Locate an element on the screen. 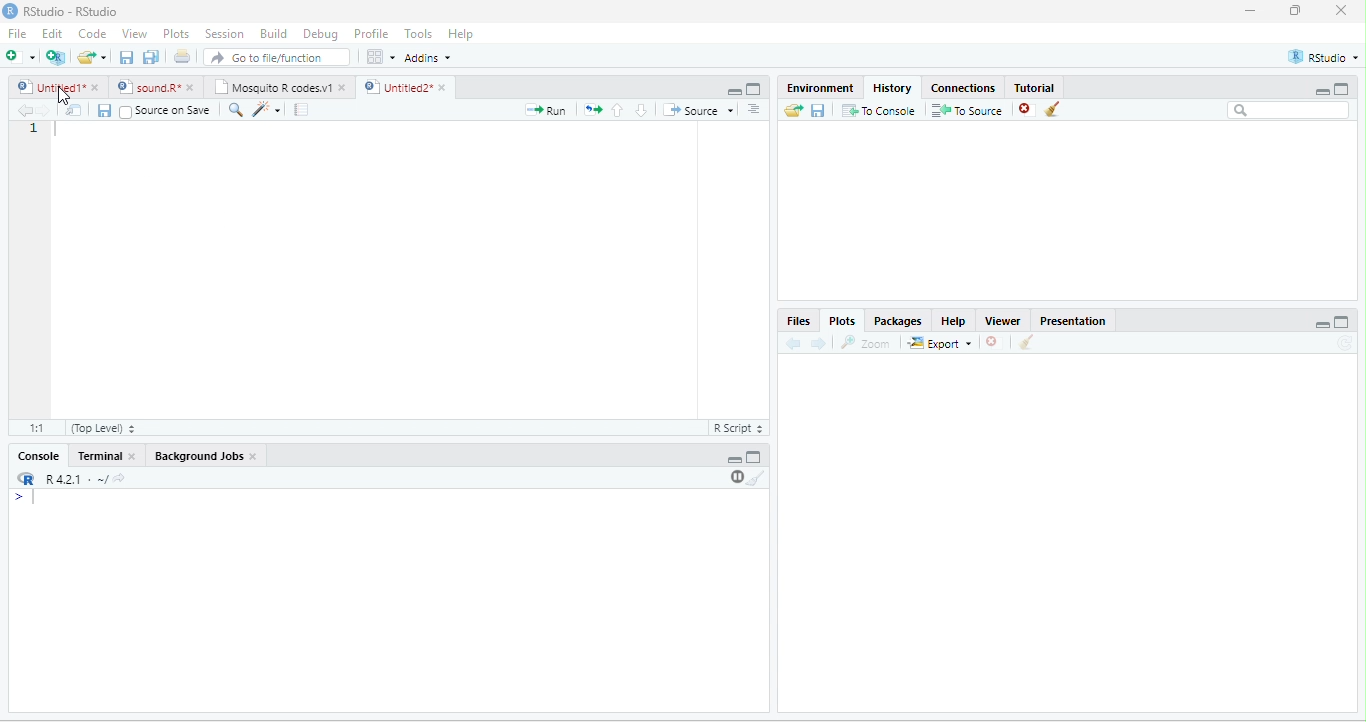 This screenshot has width=1366, height=722. up is located at coordinates (618, 110).